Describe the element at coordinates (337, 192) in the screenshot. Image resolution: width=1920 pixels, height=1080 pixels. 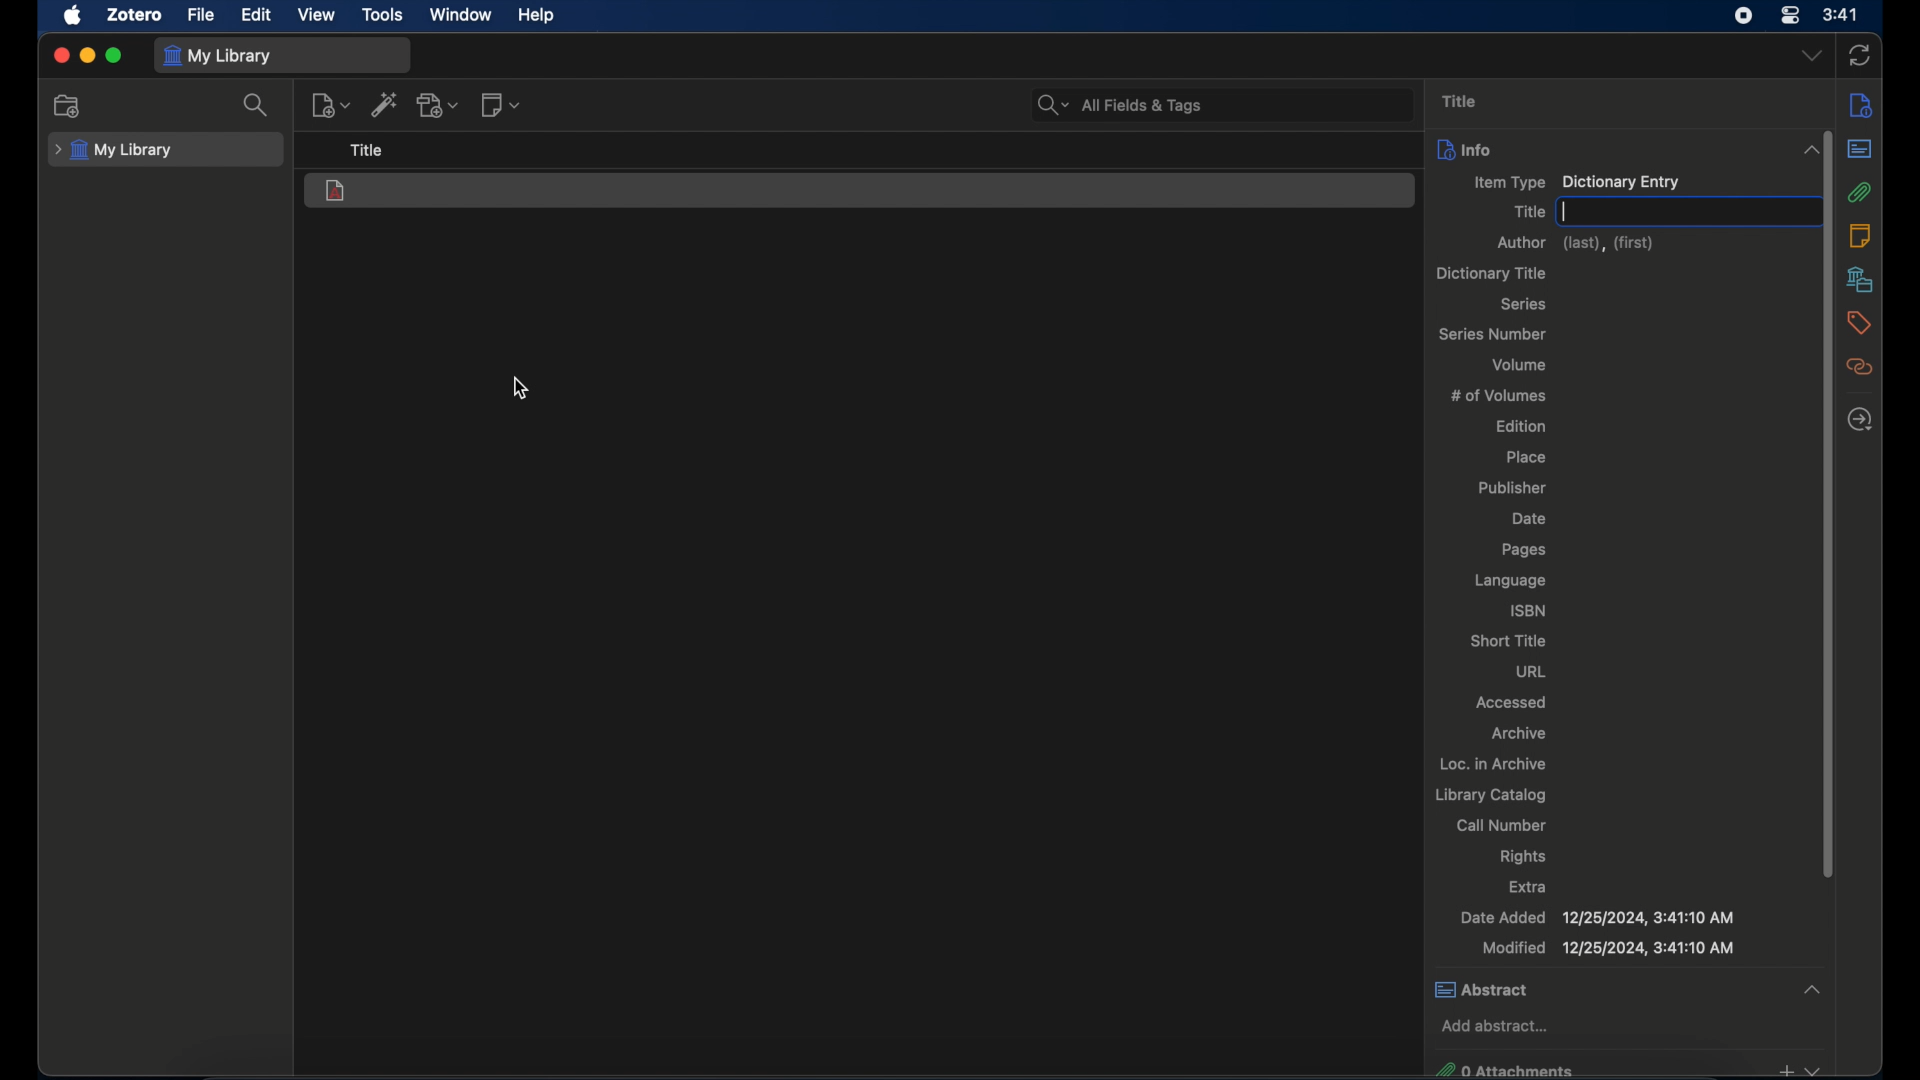
I see `dictionary entry` at that location.